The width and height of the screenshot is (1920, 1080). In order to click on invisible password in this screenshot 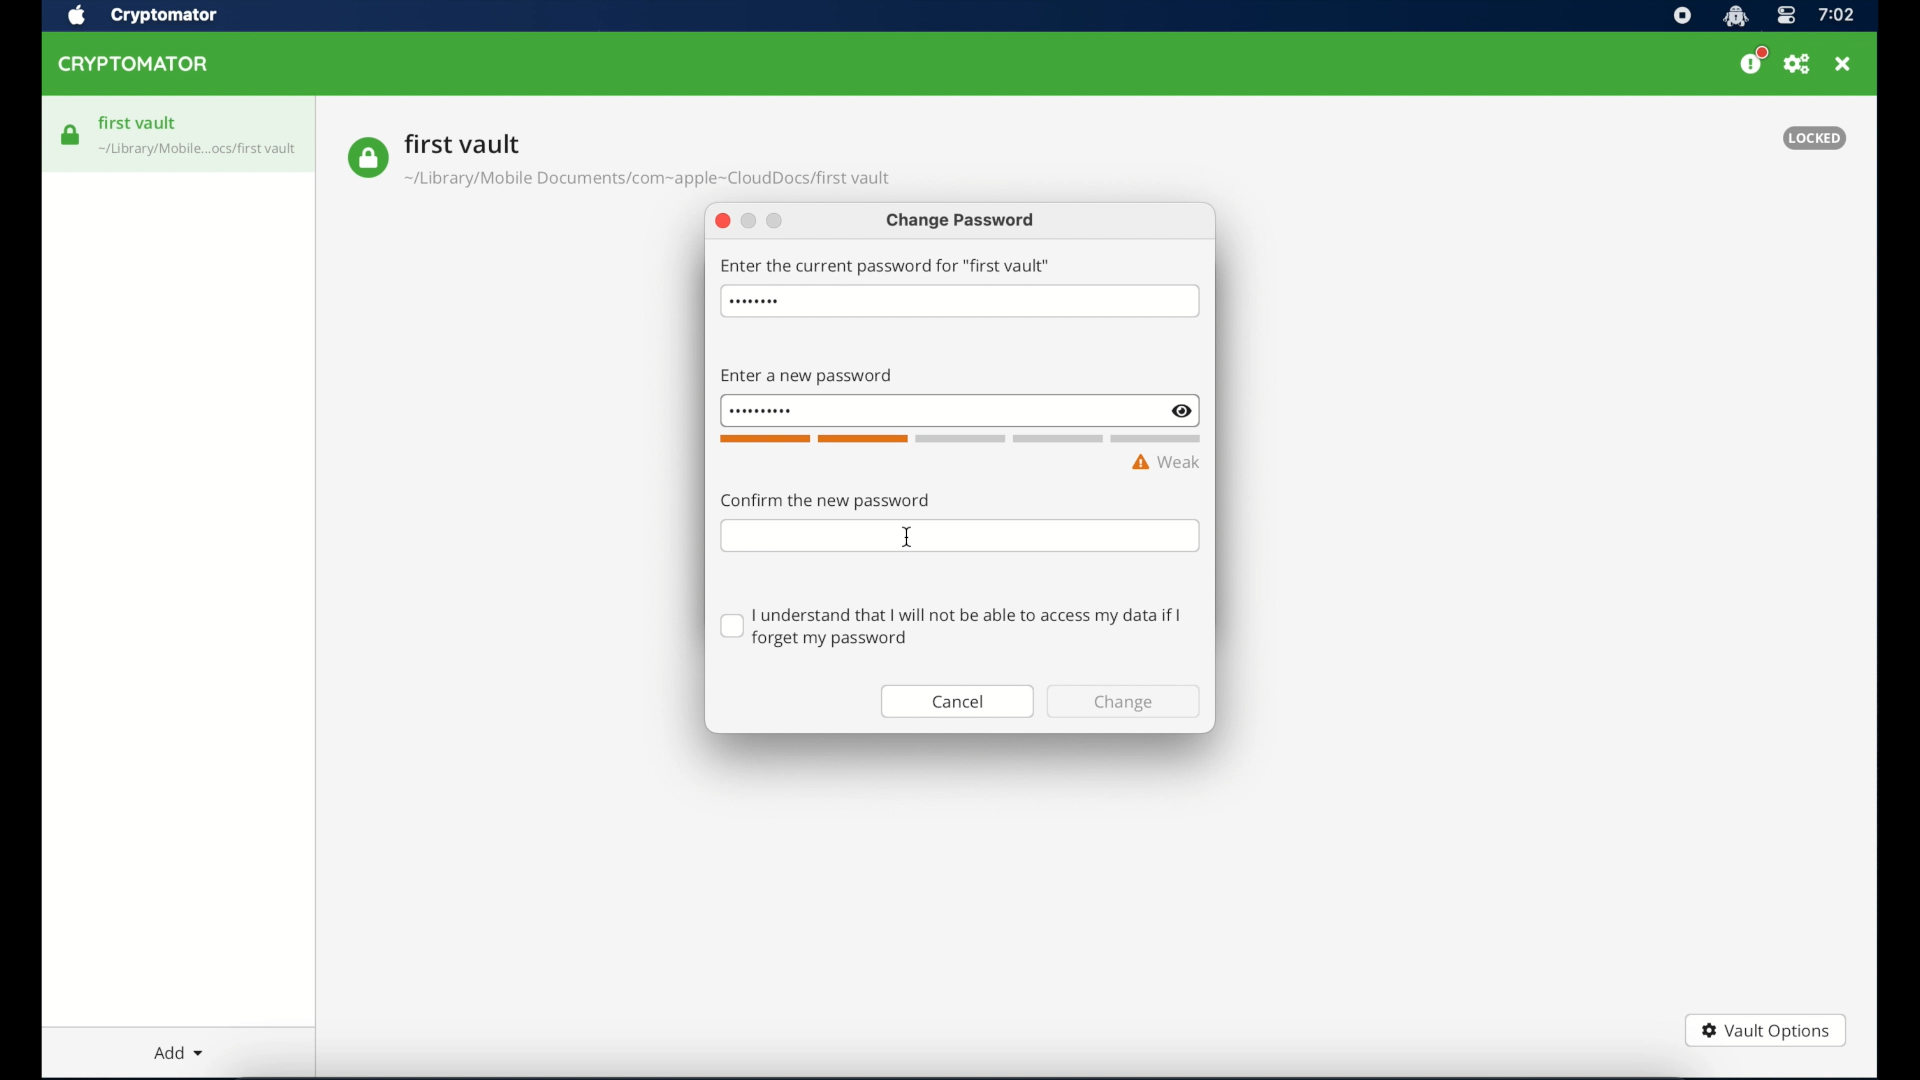, I will do `click(757, 412)`.